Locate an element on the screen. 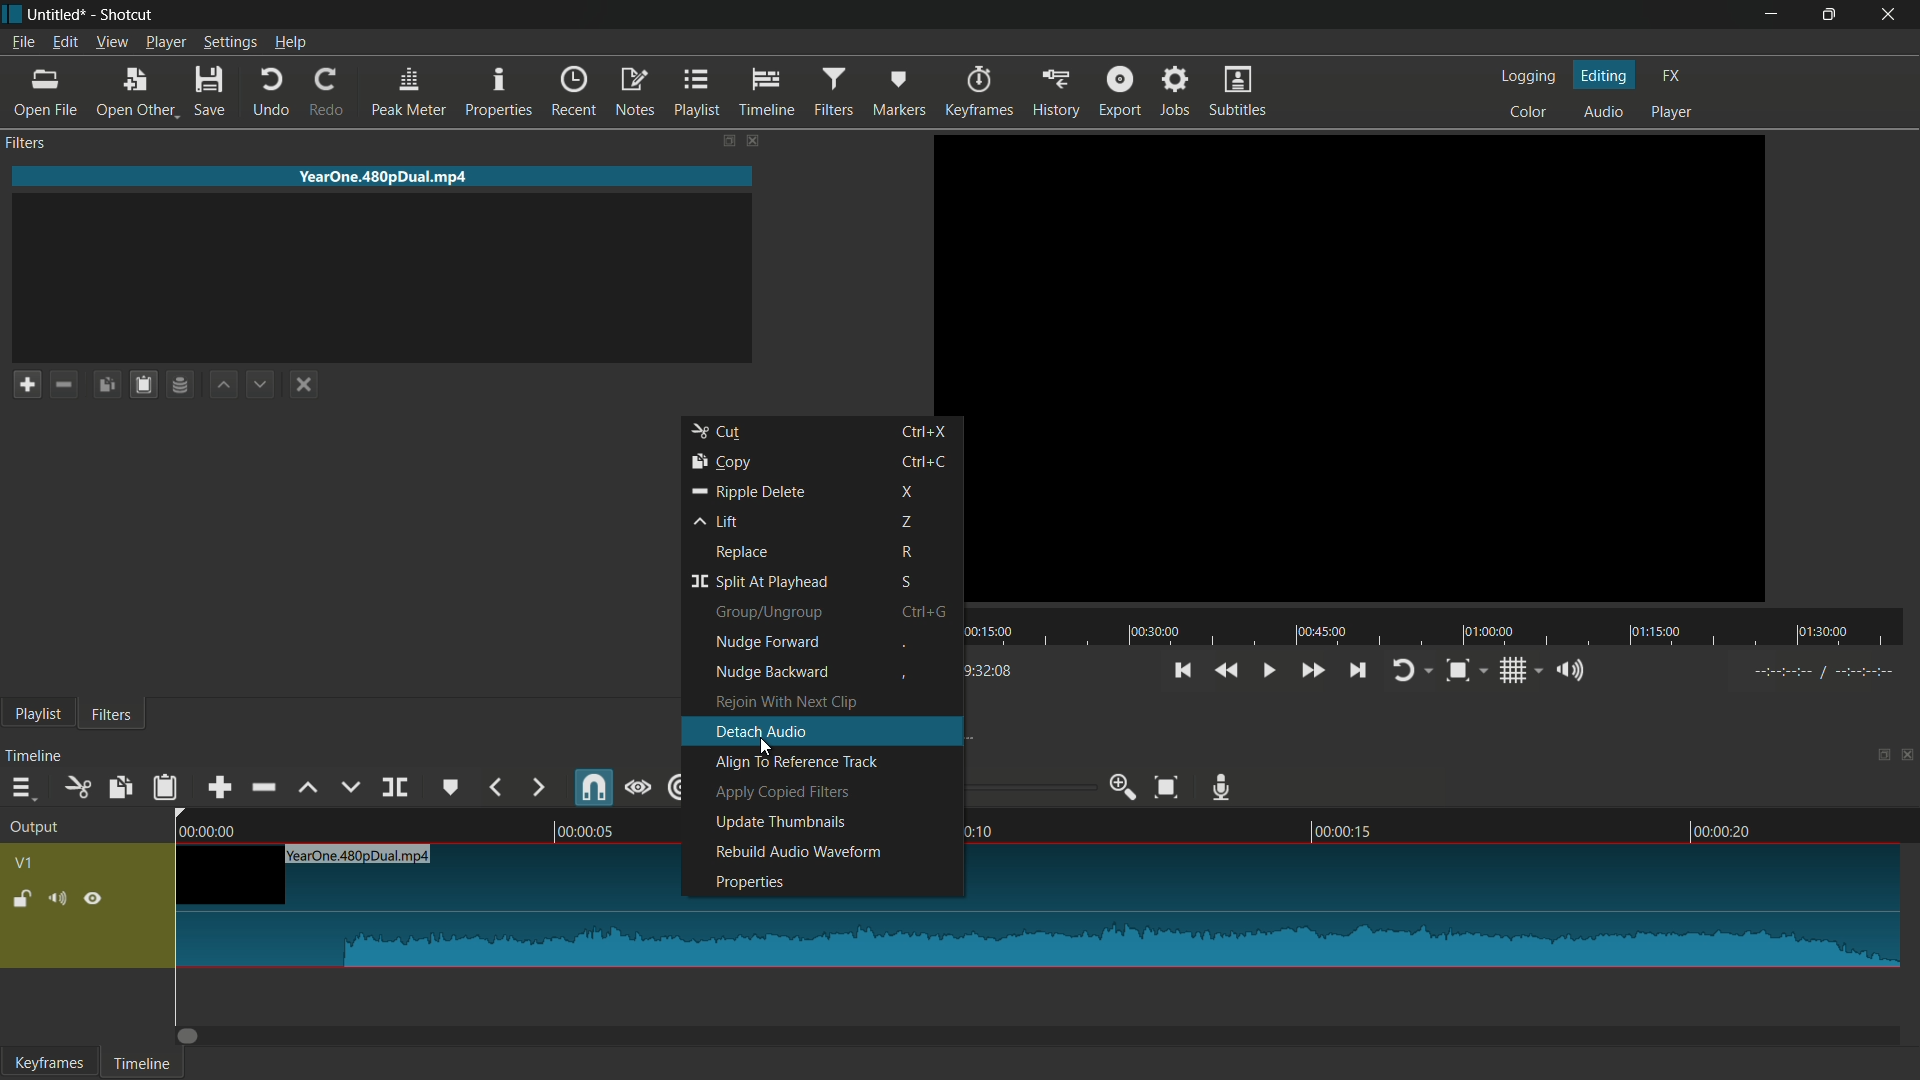 The height and width of the screenshot is (1080, 1920). nudge backward is located at coordinates (772, 672).